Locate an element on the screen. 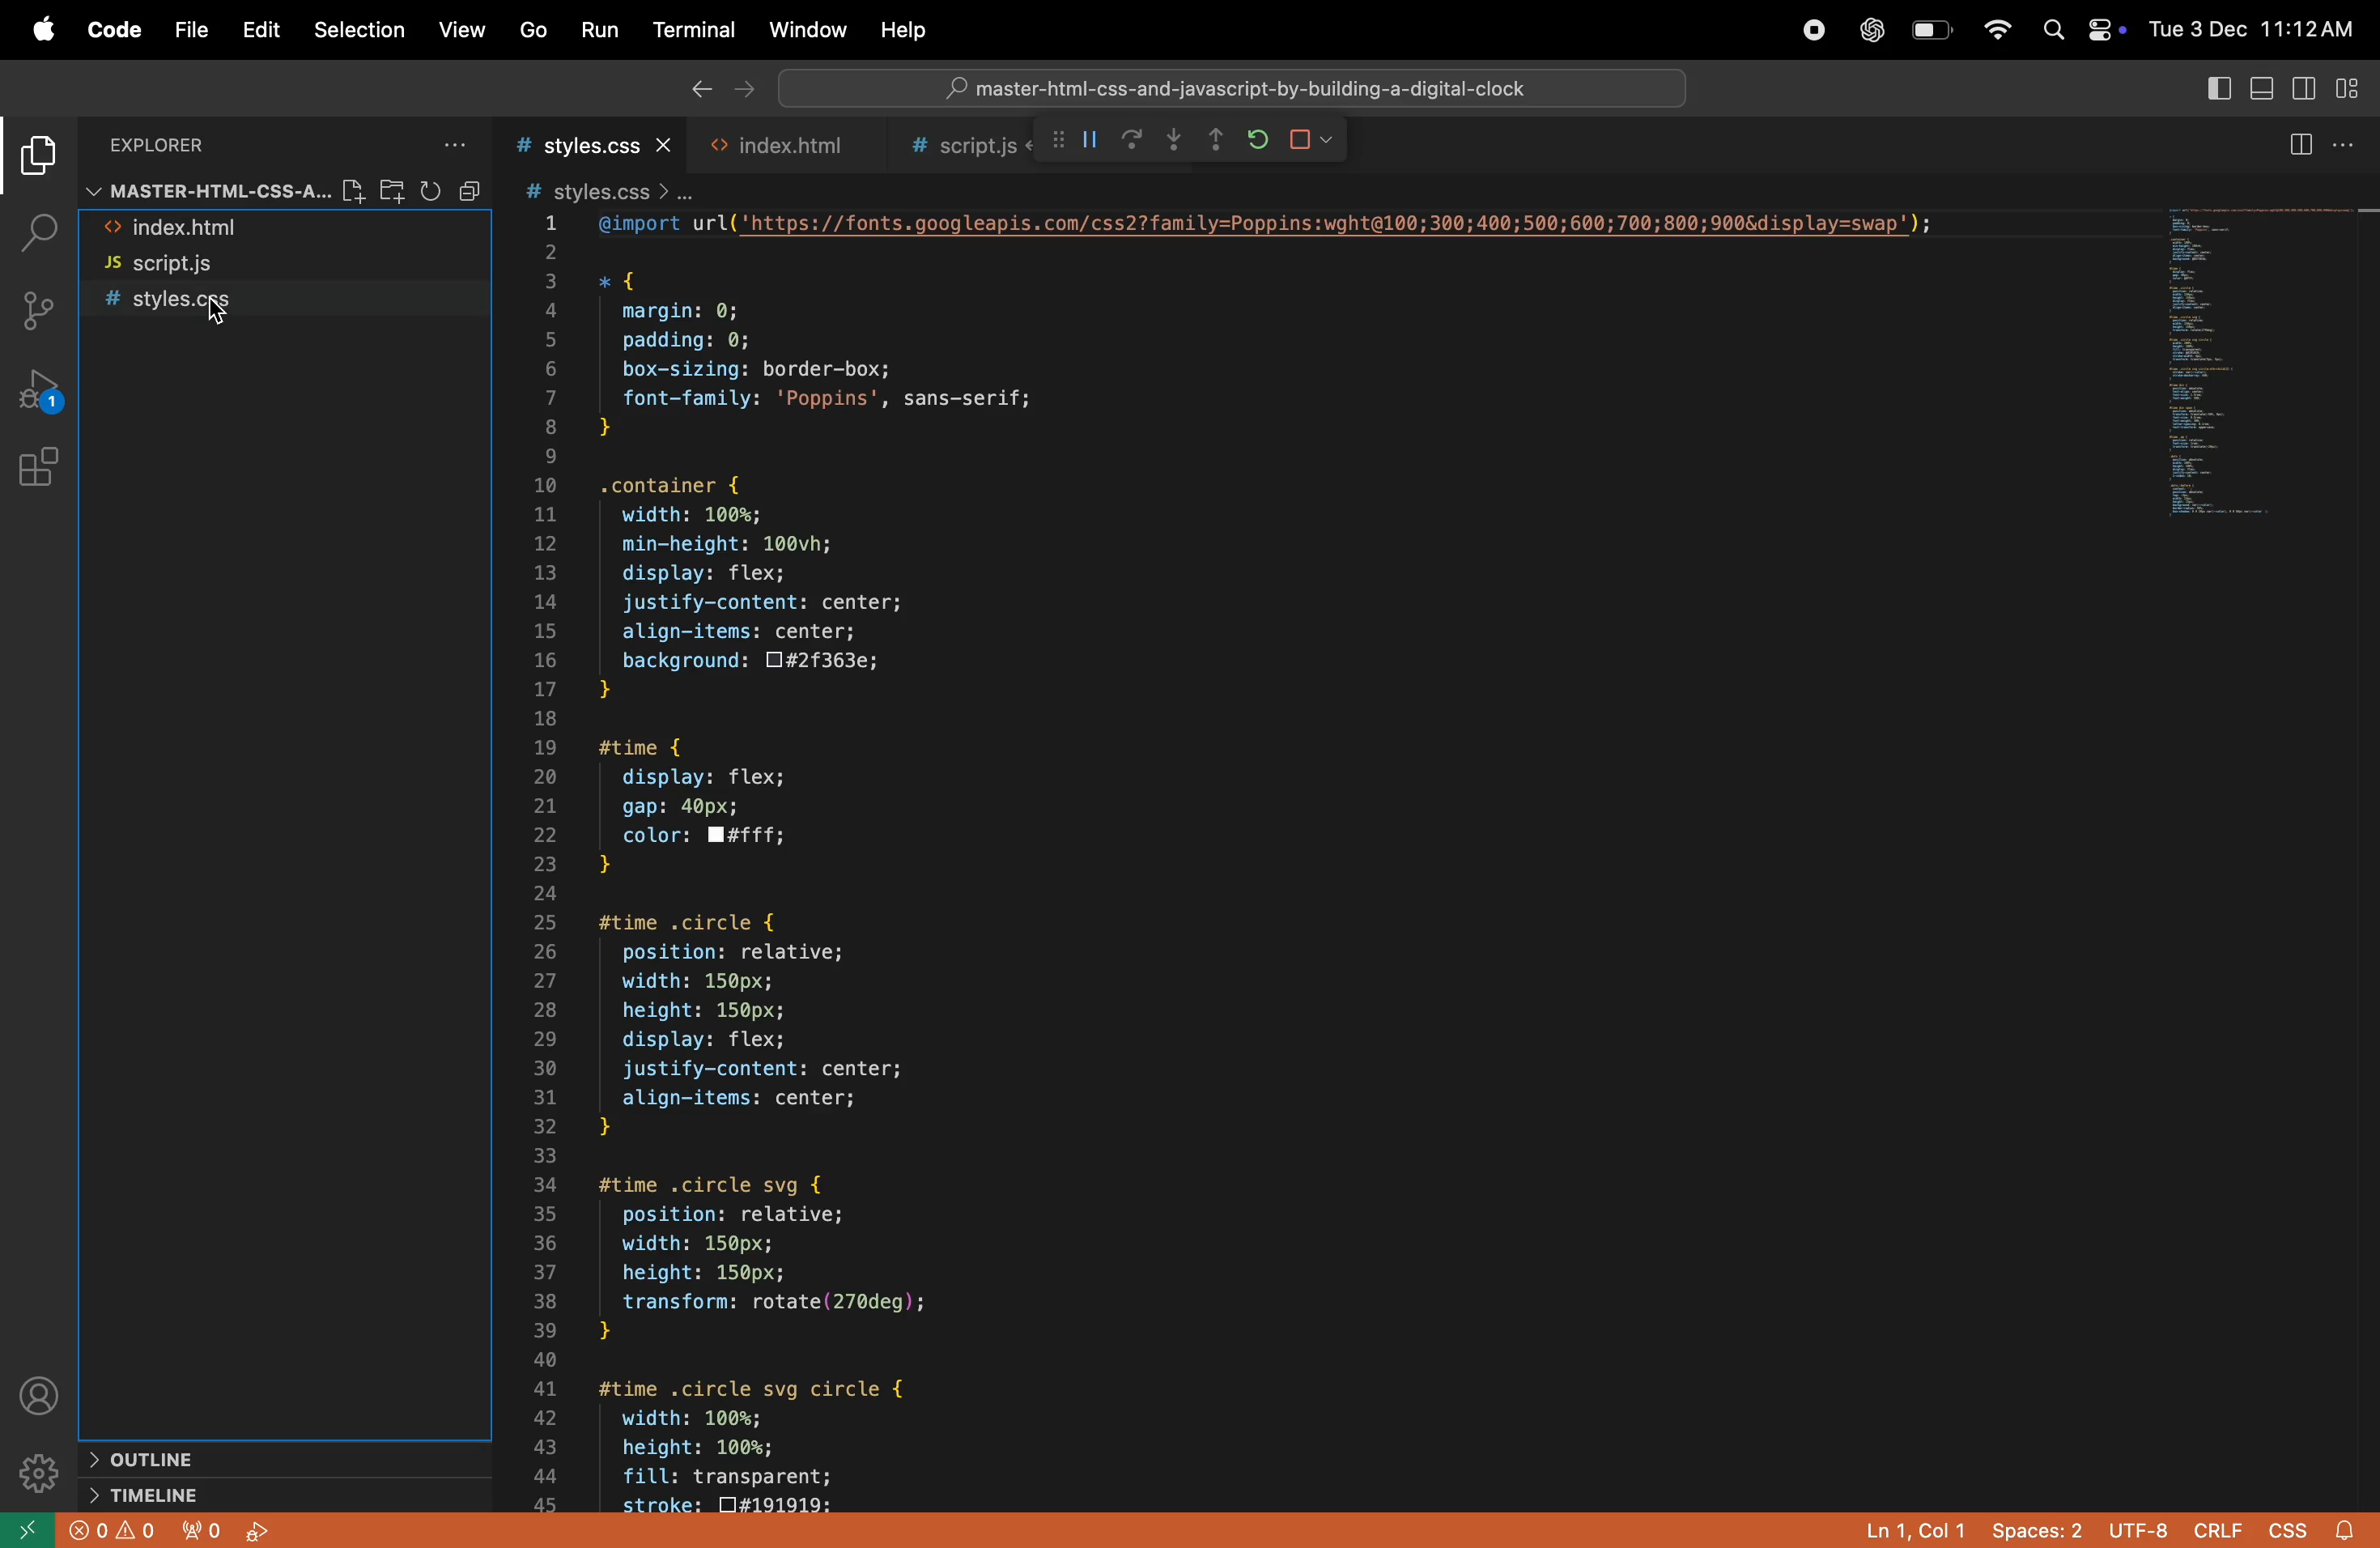 This screenshot has height=1548, width=2380. search is located at coordinates (33, 233).